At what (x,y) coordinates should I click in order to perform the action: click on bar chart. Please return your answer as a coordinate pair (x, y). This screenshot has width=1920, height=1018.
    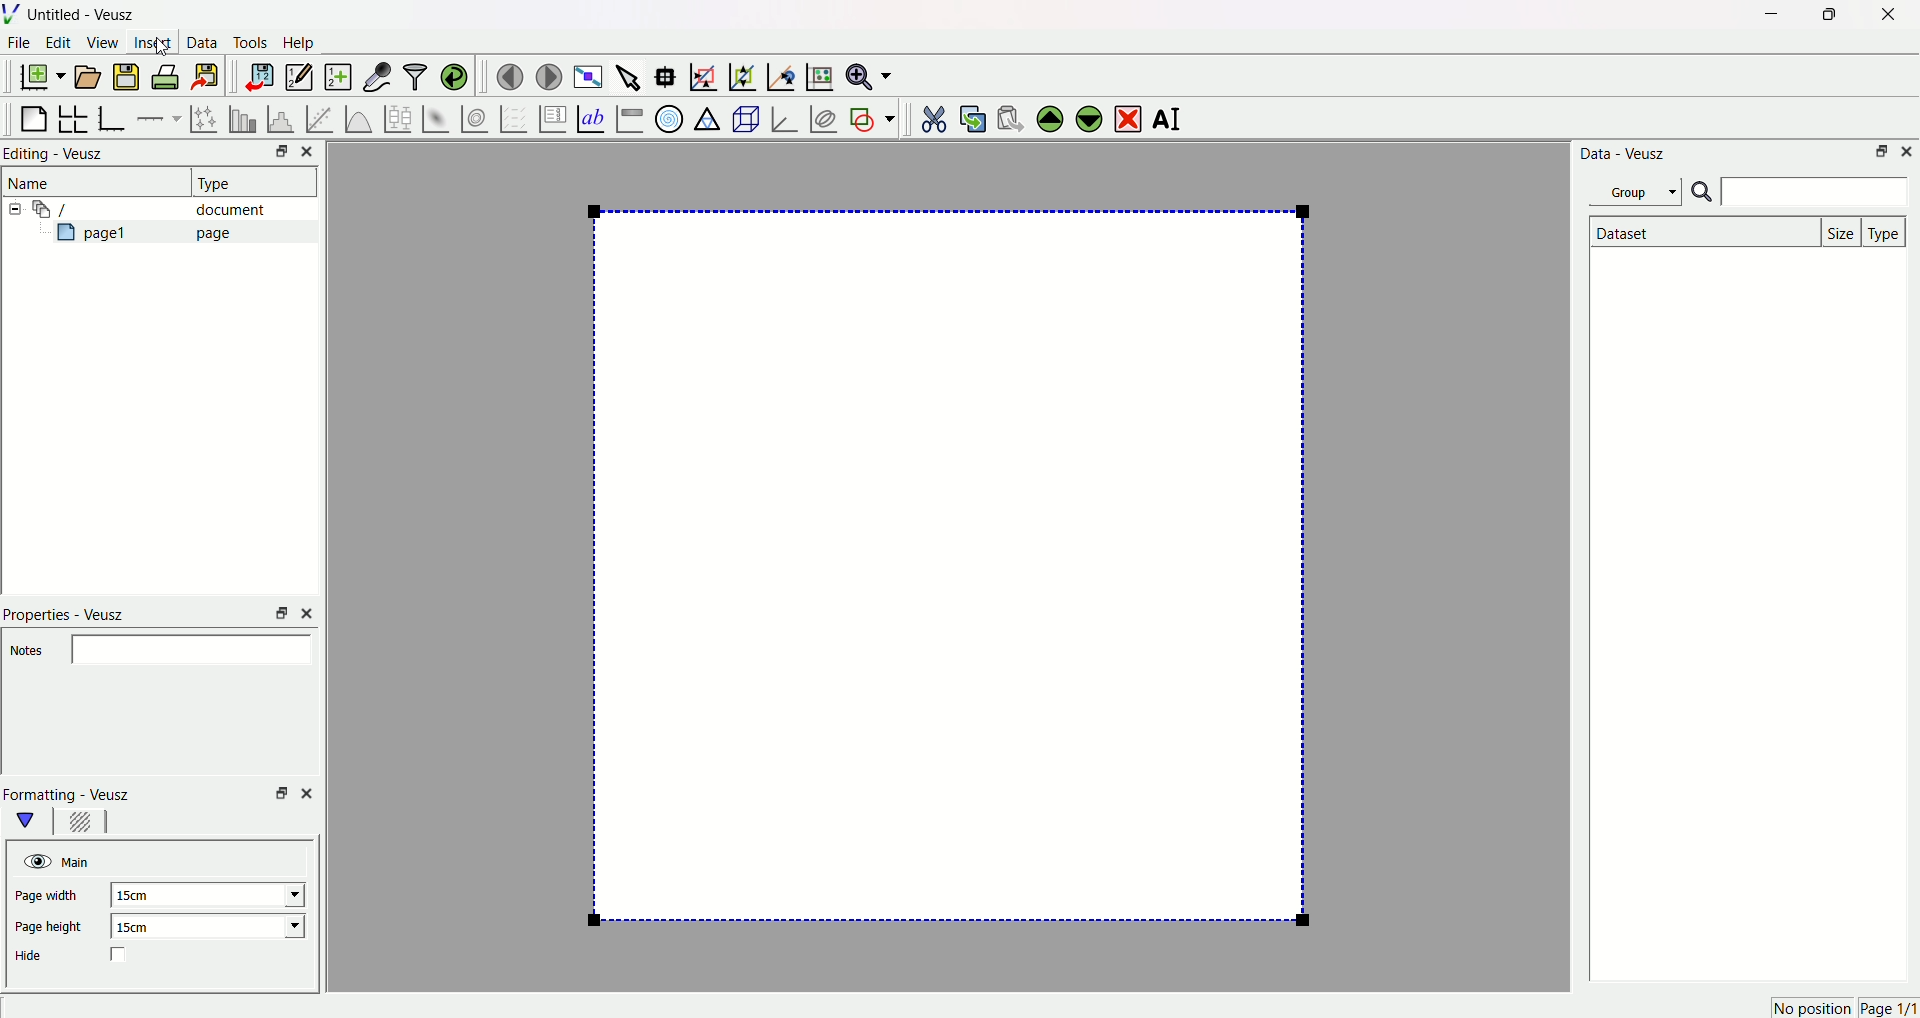
    Looking at the image, I should click on (240, 116).